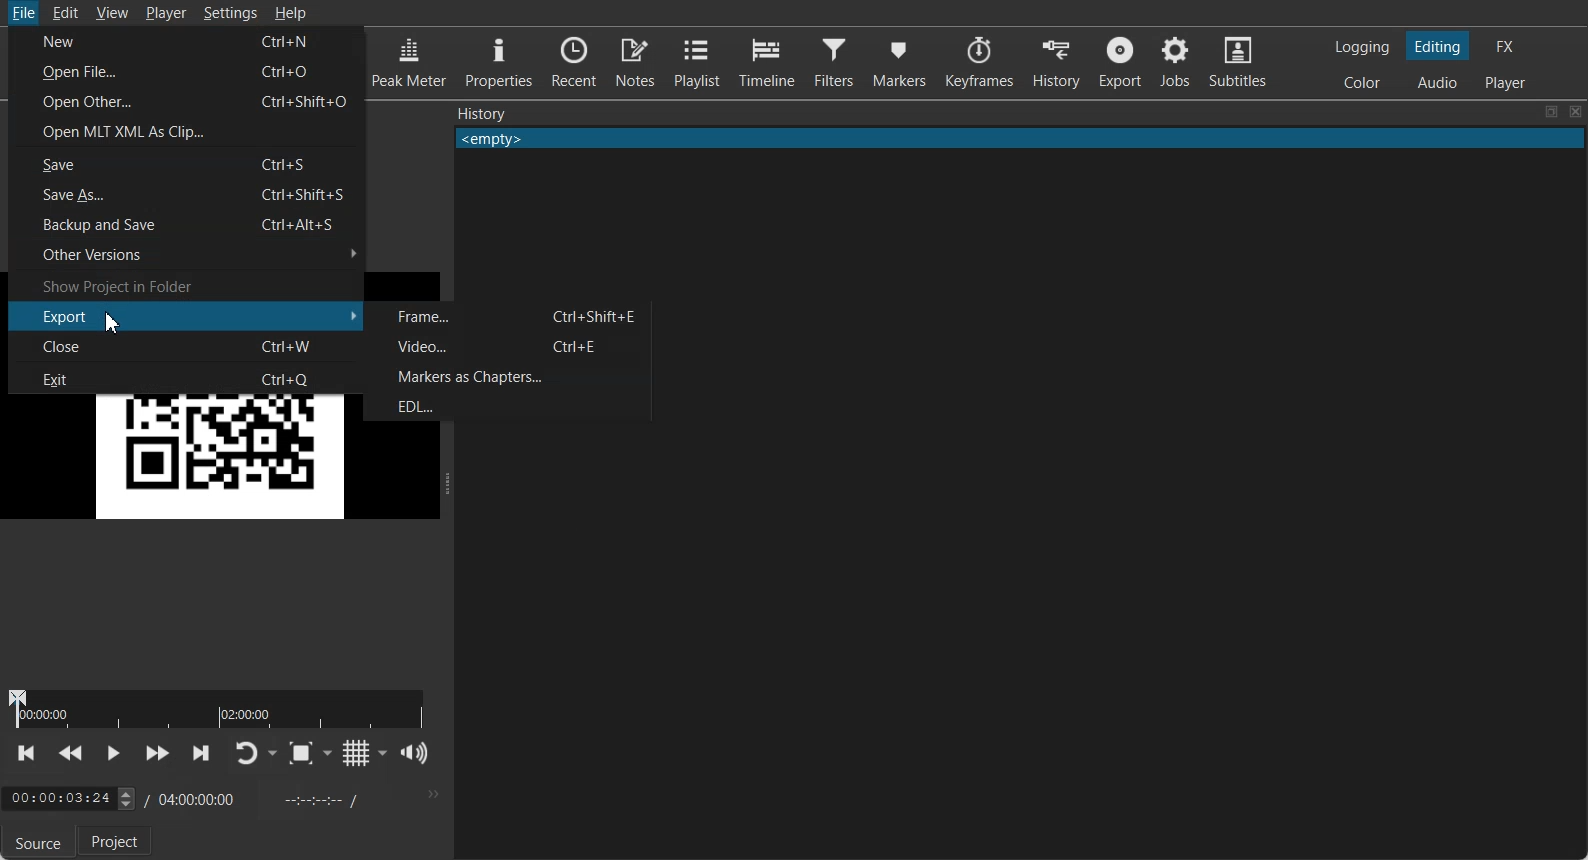  I want to click on Open MLT XML as Clip, so click(187, 132).